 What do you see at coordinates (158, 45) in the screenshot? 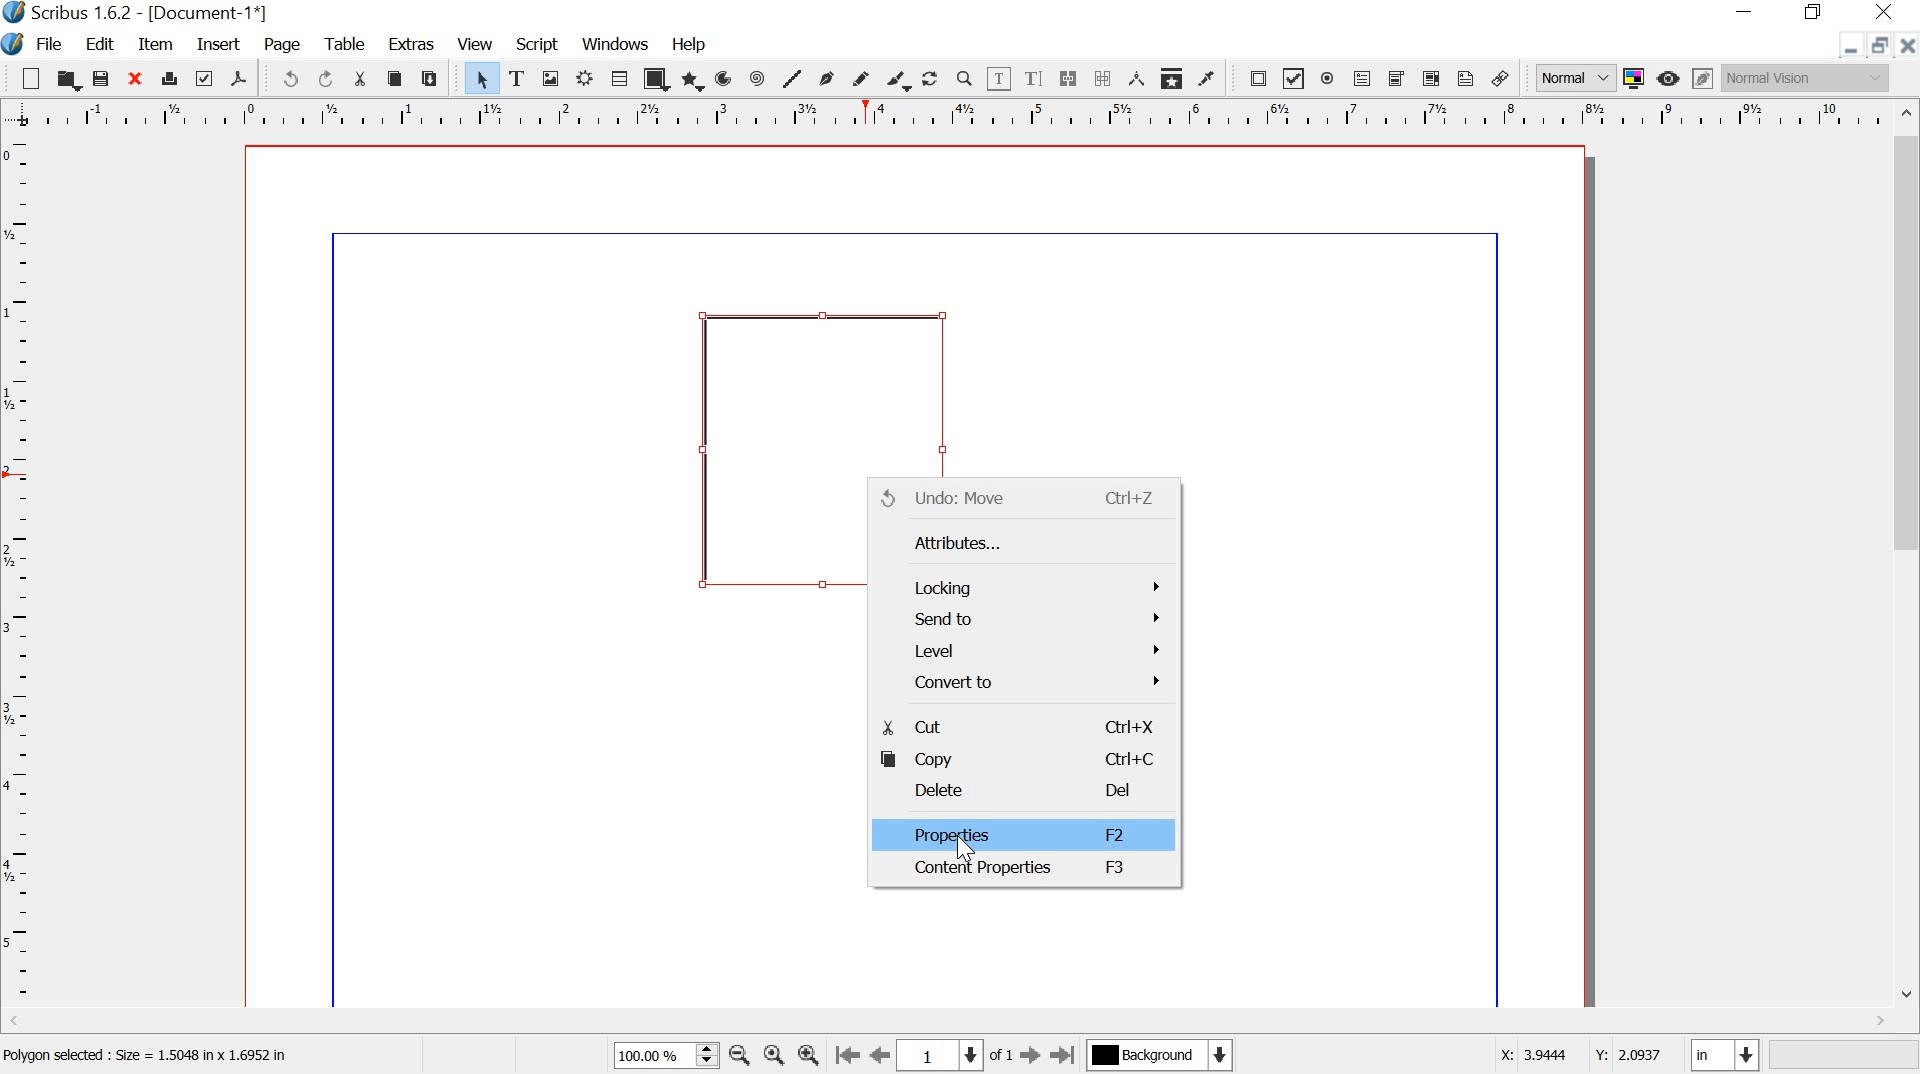
I see `item` at bounding box center [158, 45].